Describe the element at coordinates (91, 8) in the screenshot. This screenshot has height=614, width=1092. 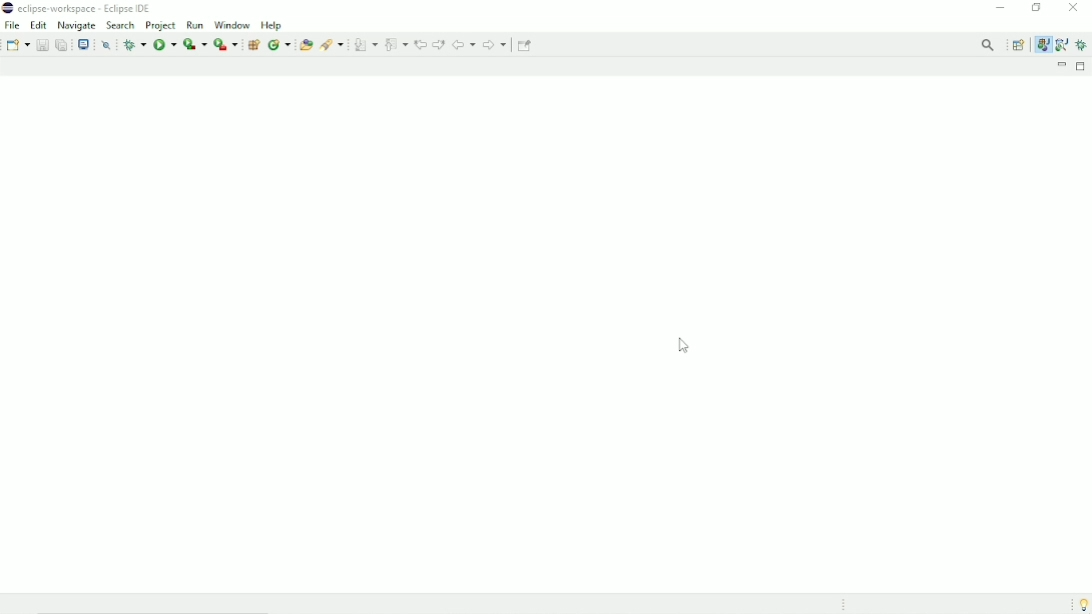
I see `eclipse workspace - Eclipse IDE` at that location.